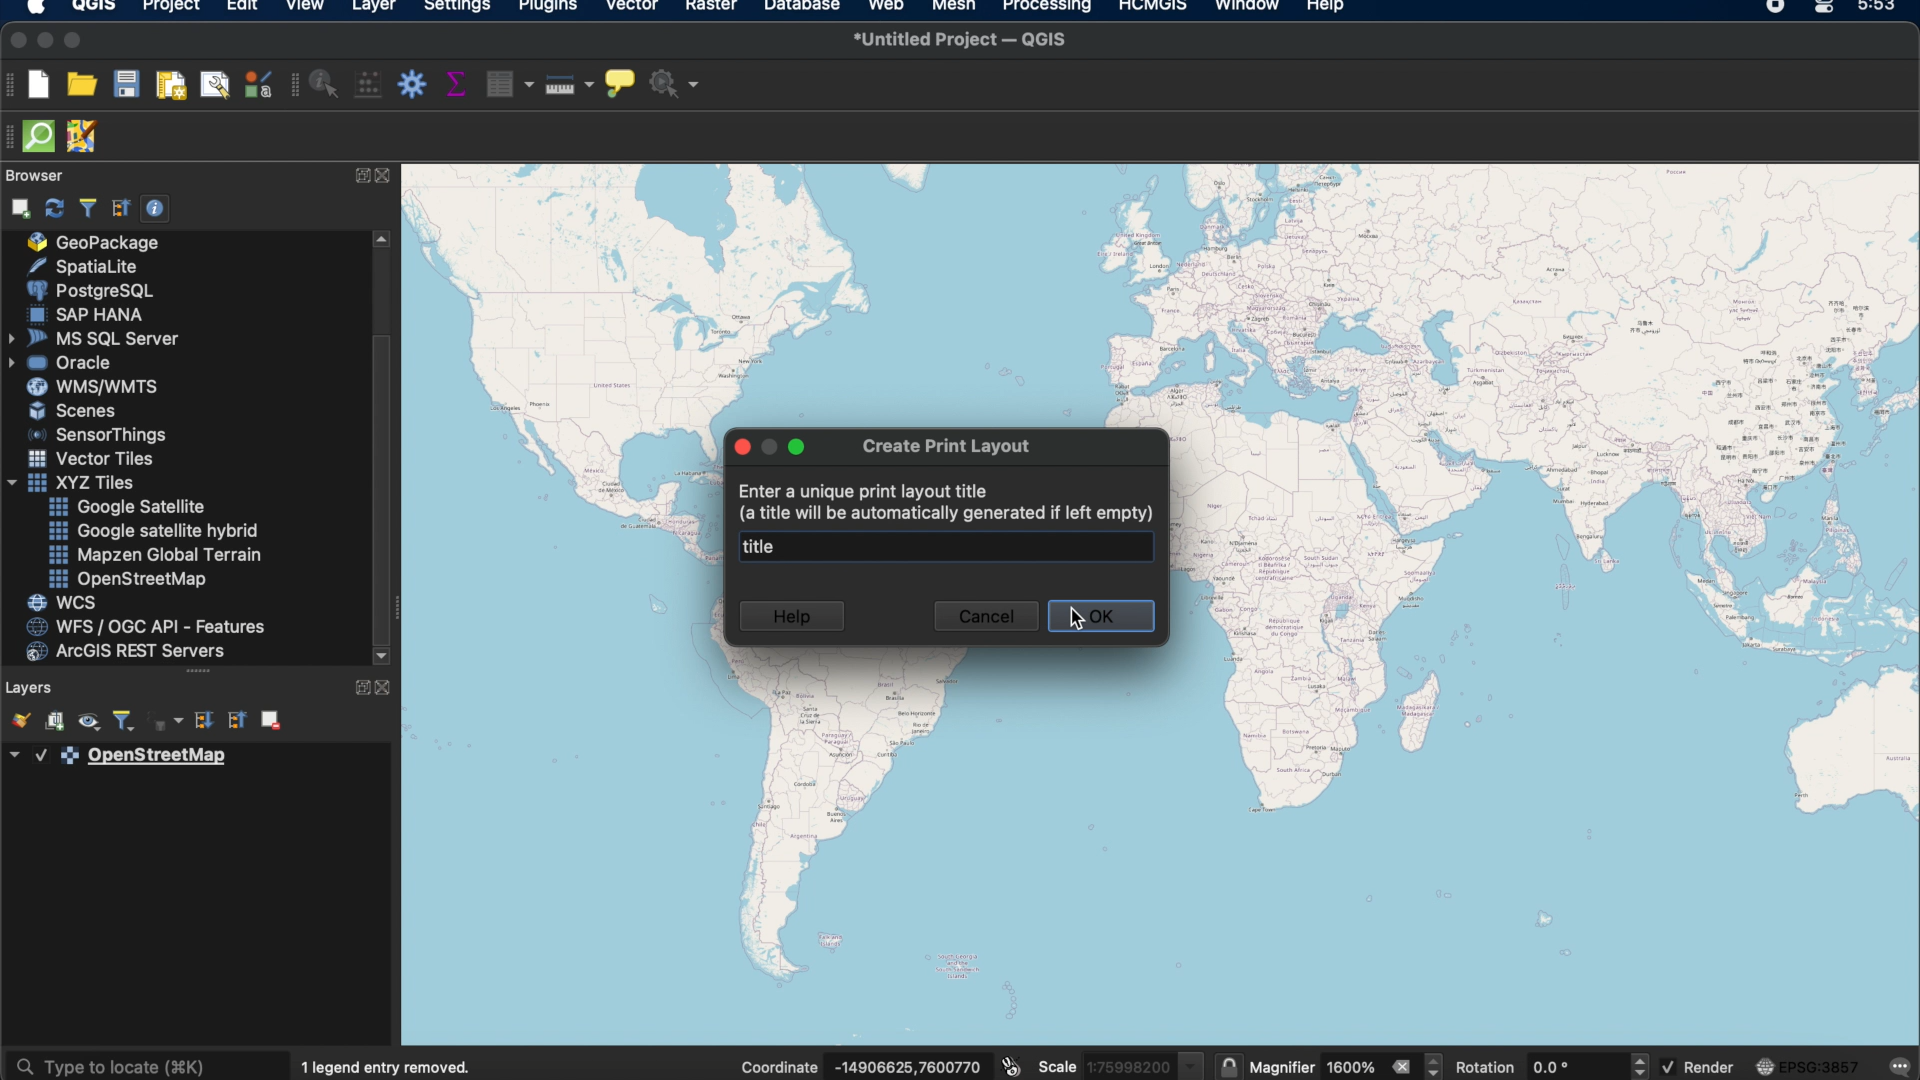  What do you see at coordinates (767, 447) in the screenshot?
I see `inactive minimize button` at bounding box center [767, 447].